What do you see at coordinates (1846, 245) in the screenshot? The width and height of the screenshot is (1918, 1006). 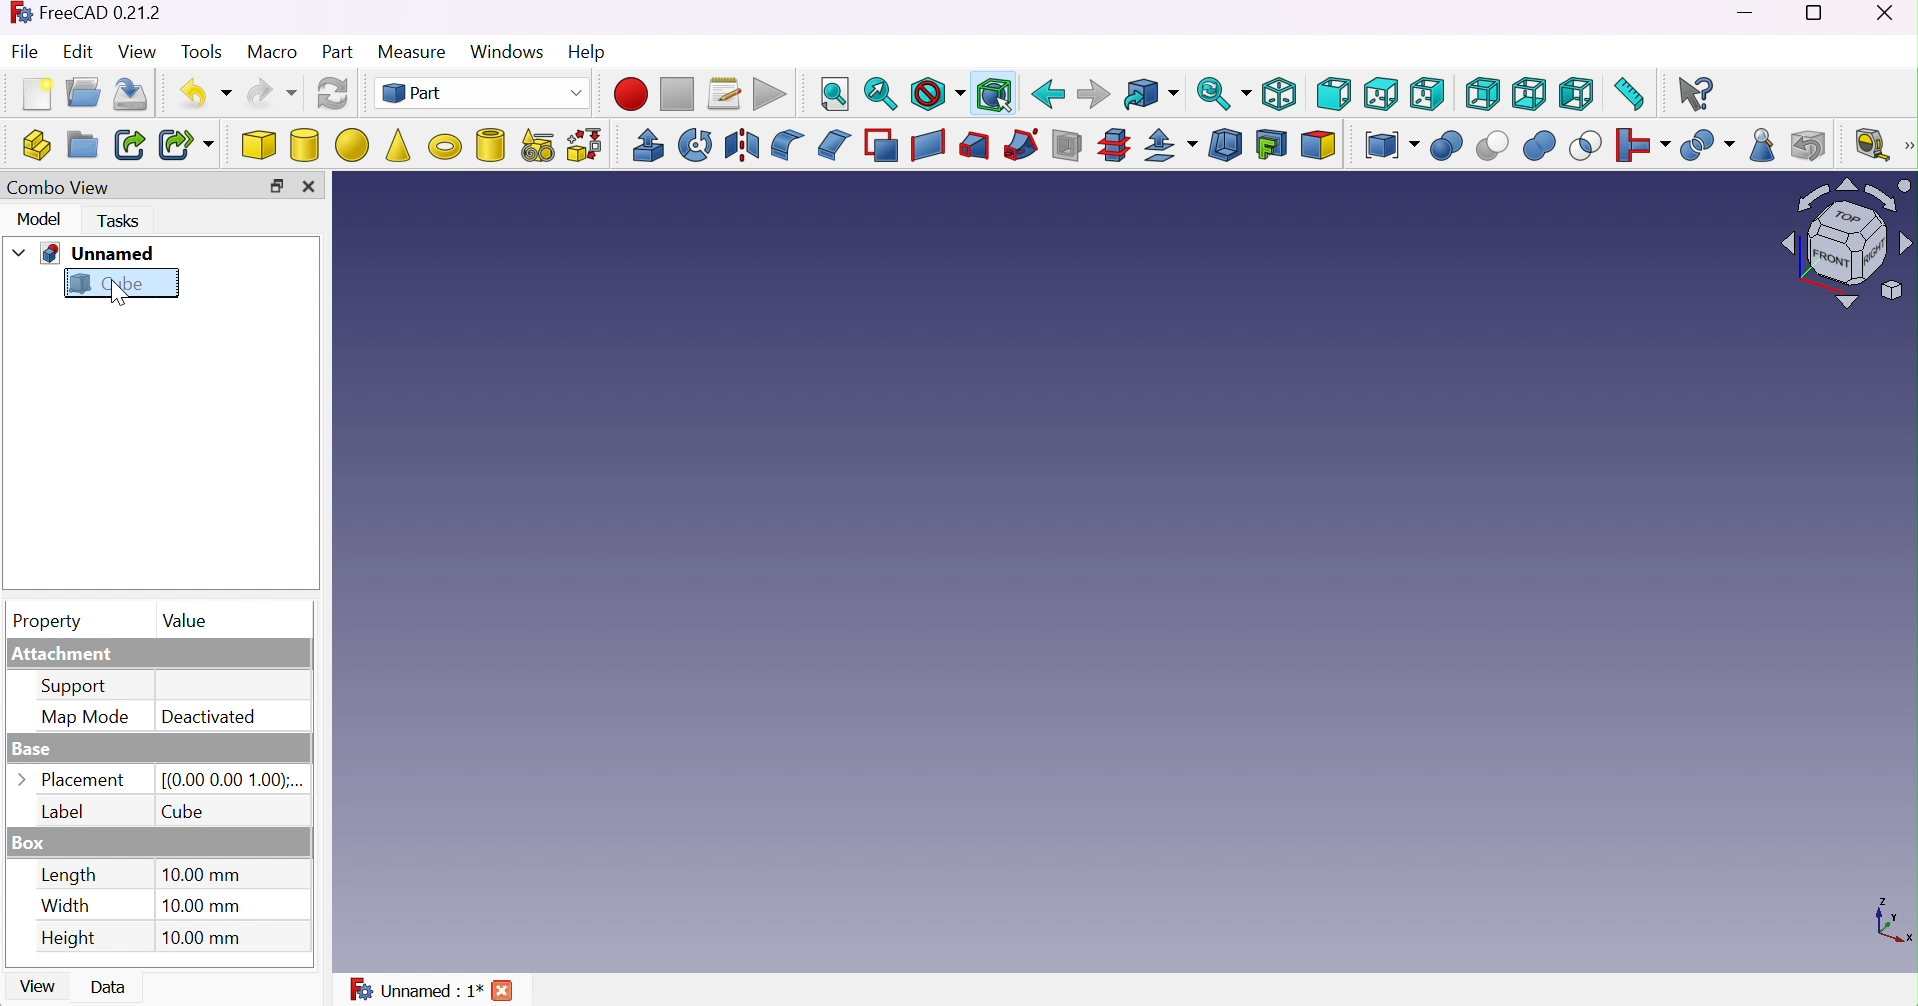 I see `Viewing angle` at bounding box center [1846, 245].